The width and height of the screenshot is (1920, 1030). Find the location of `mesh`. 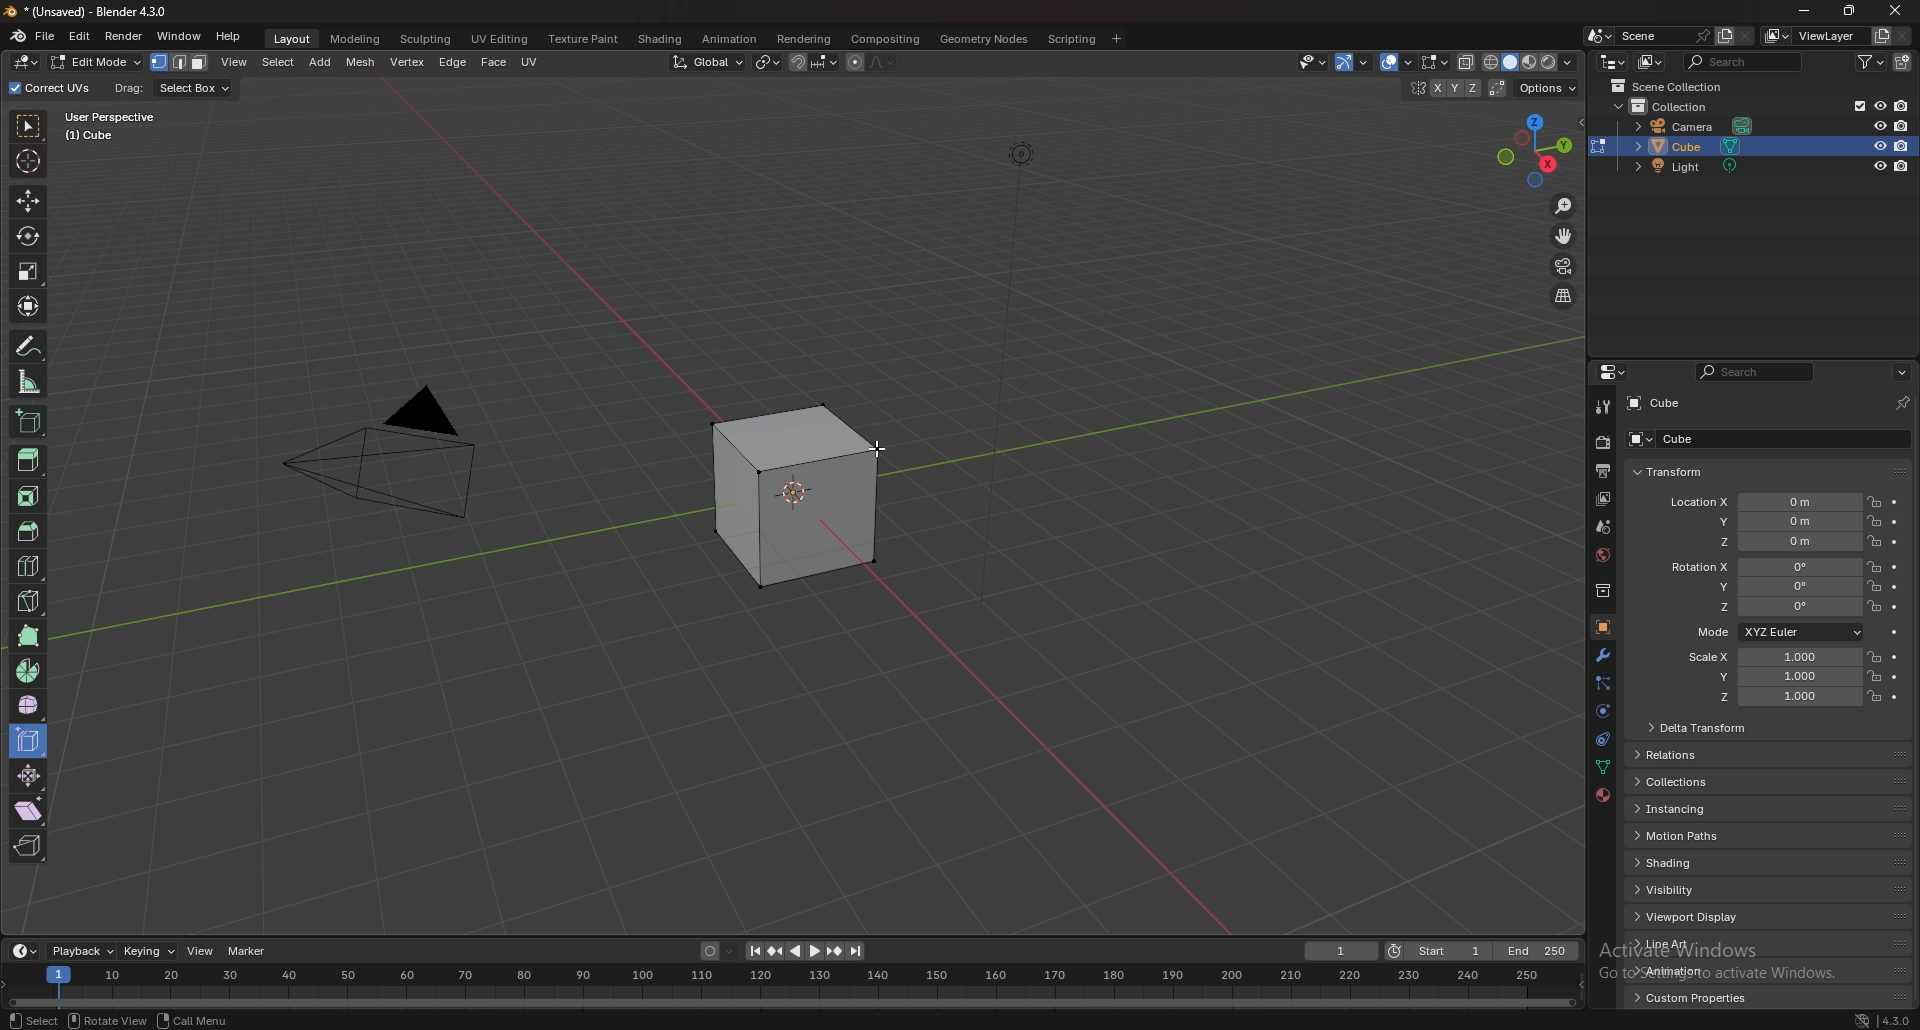

mesh is located at coordinates (361, 64).